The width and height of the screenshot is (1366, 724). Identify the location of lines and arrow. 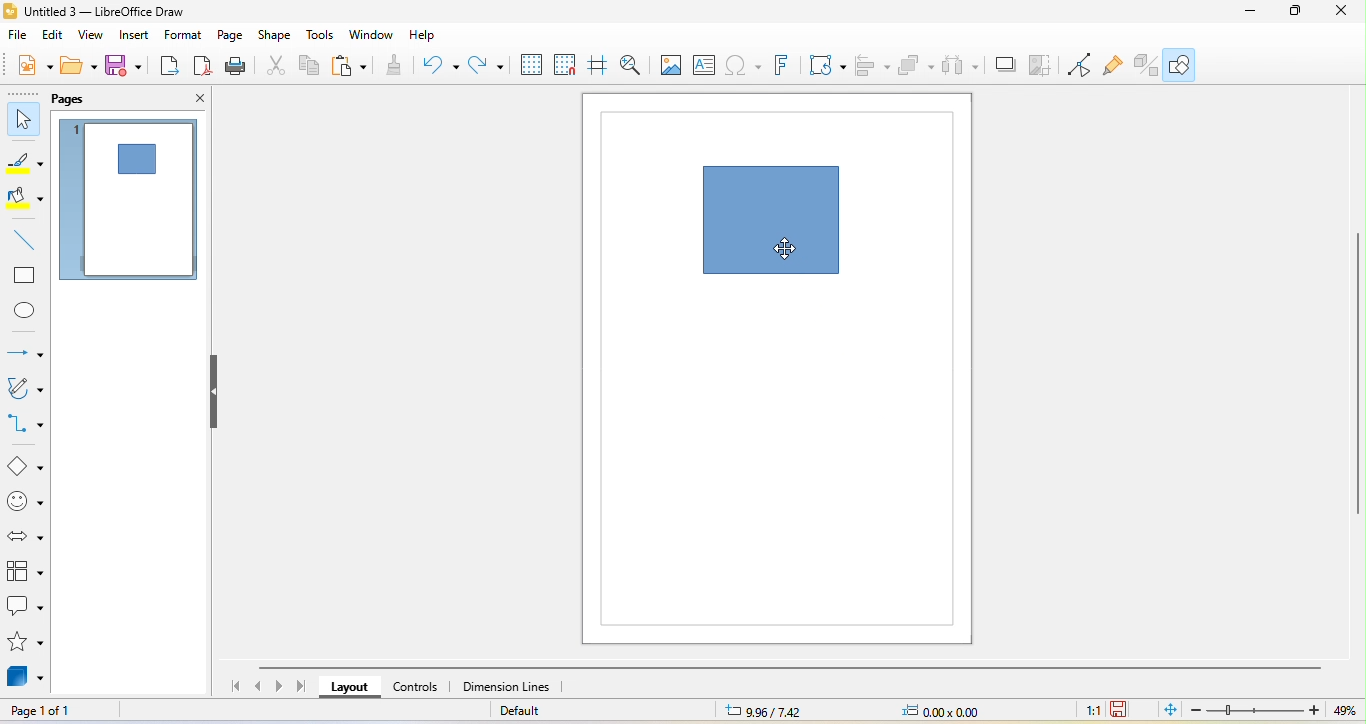
(25, 348).